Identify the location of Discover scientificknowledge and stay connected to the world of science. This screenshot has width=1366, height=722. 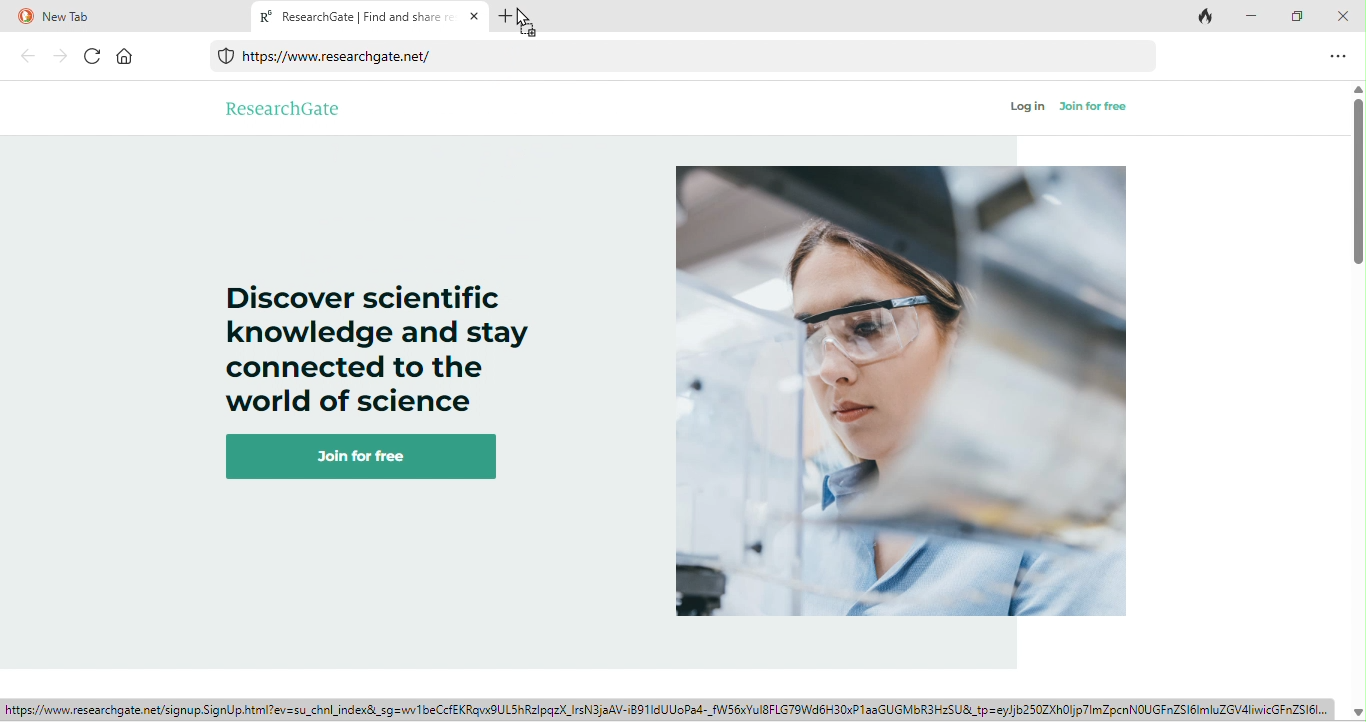
(374, 348).